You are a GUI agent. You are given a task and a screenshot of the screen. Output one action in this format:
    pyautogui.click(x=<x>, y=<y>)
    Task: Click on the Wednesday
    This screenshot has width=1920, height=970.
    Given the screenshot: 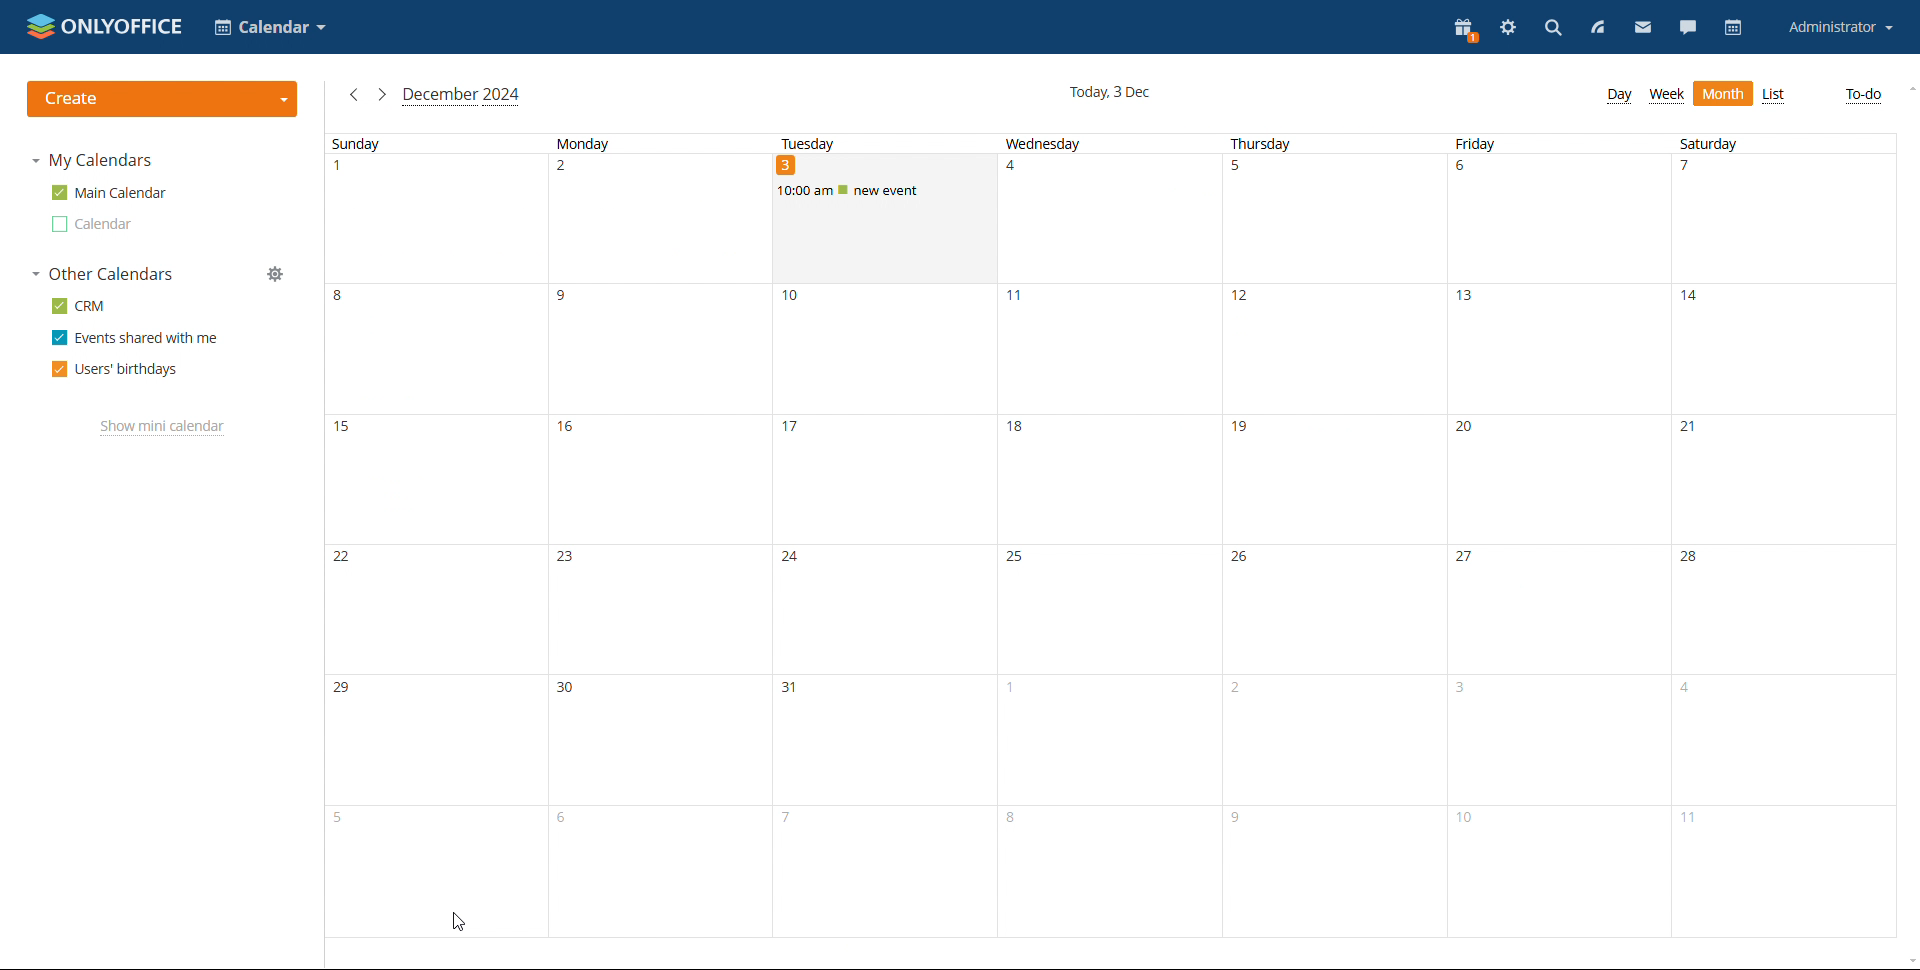 What is the action you would take?
    pyautogui.click(x=1108, y=144)
    